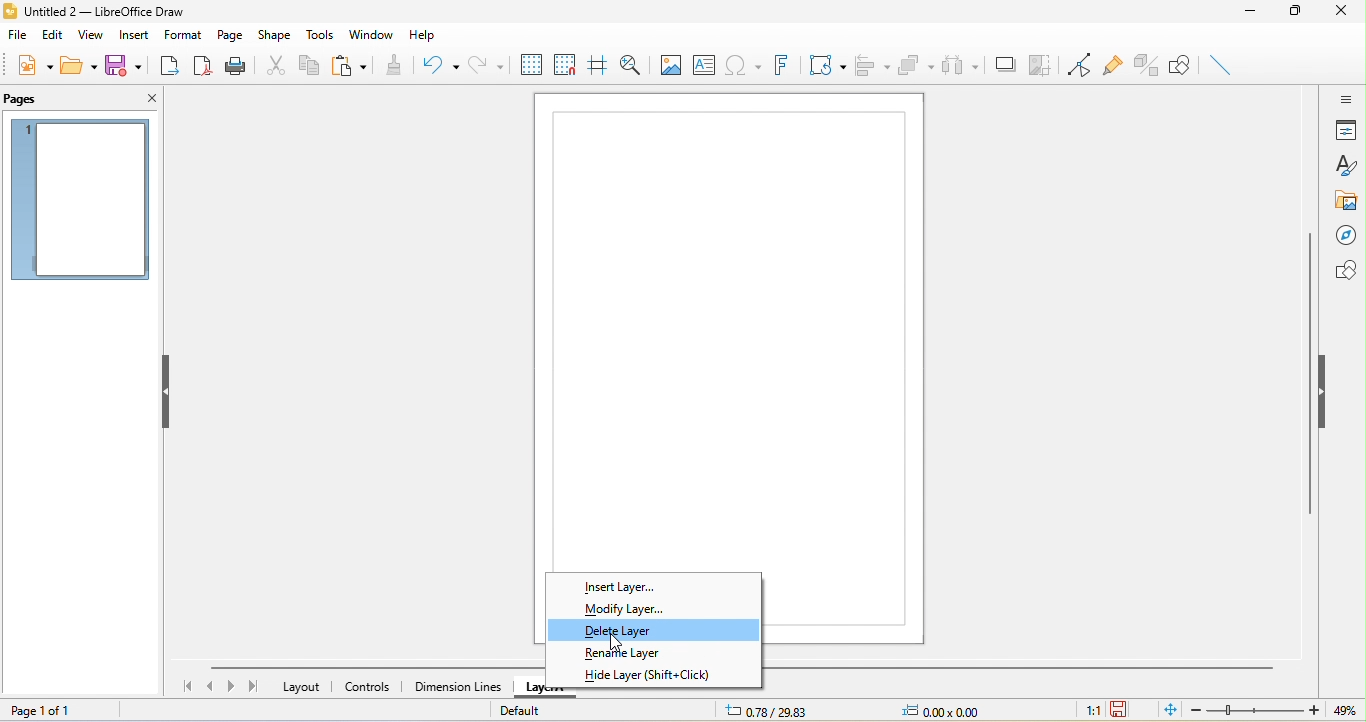 The width and height of the screenshot is (1366, 722). What do you see at coordinates (53, 33) in the screenshot?
I see `edit` at bounding box center [53, 33].